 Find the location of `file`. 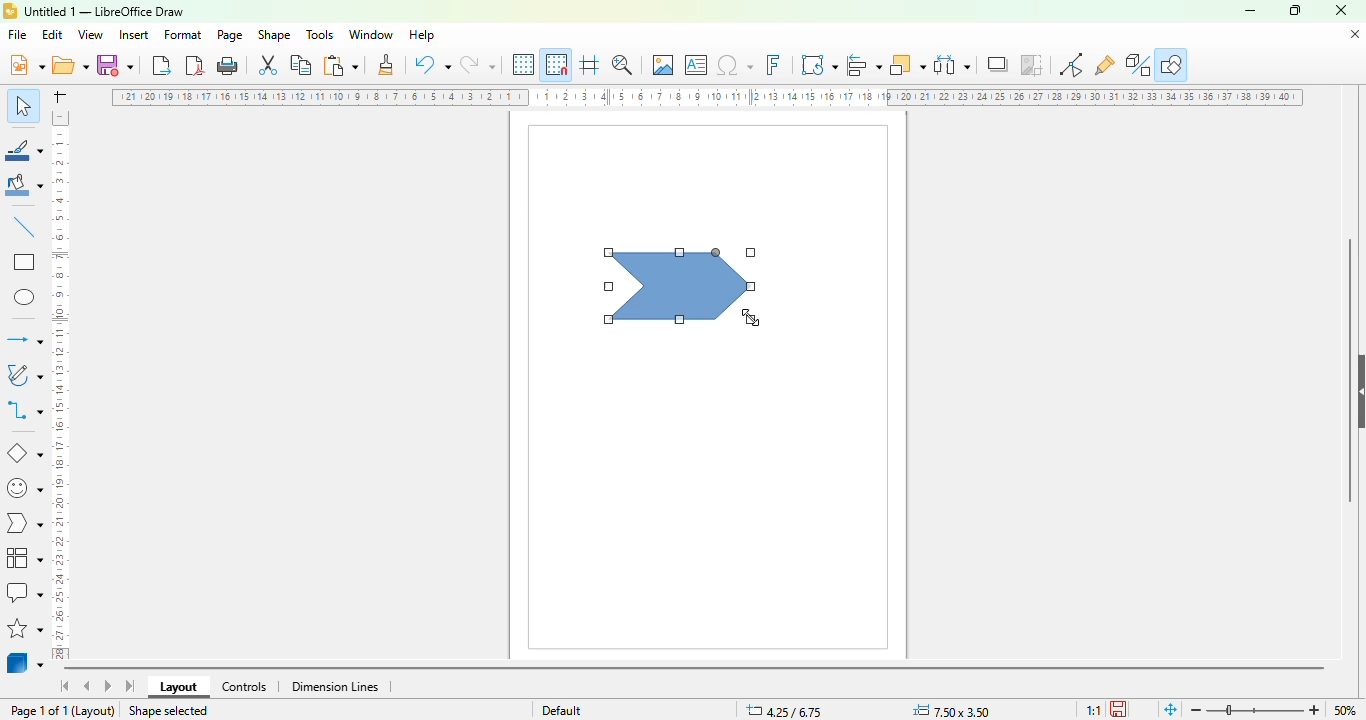

file is located at coordinates (17, 34).